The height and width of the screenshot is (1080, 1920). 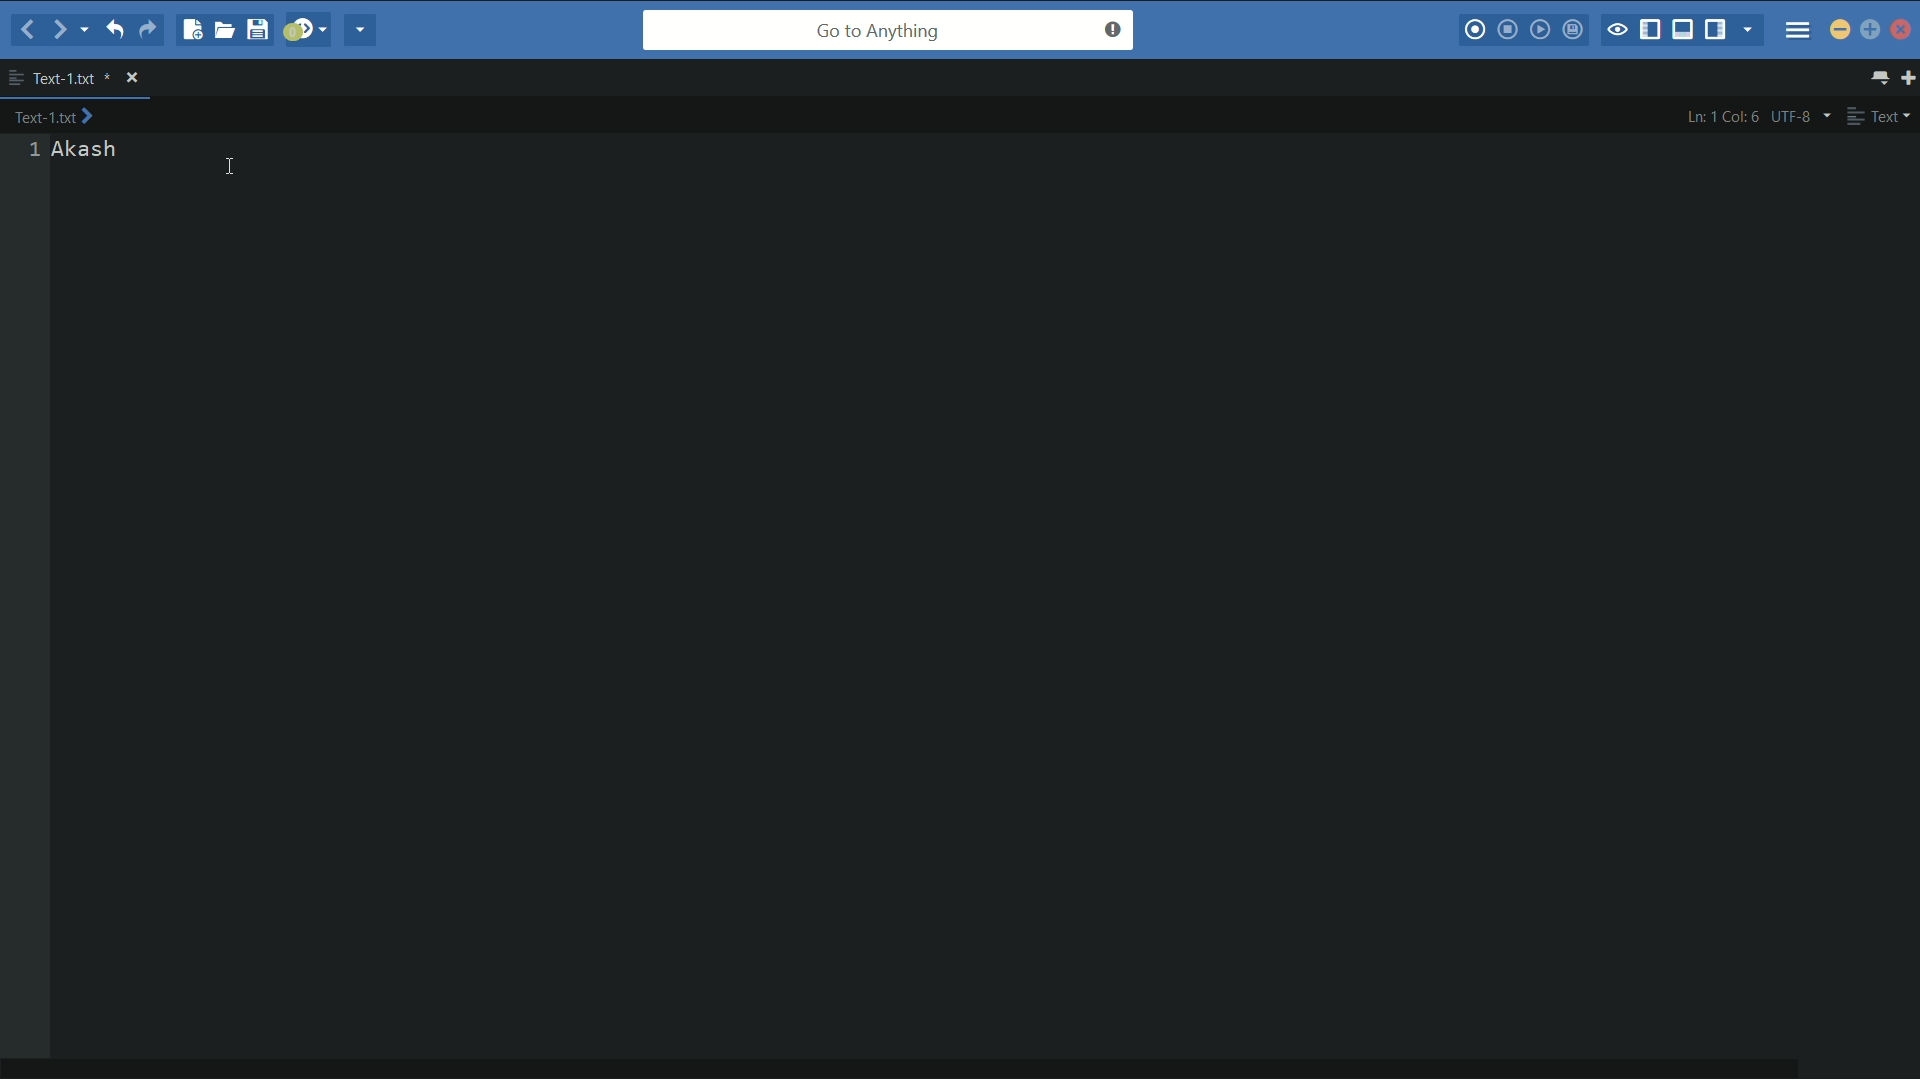 I want to click on redo, so click(x=151, y=29).